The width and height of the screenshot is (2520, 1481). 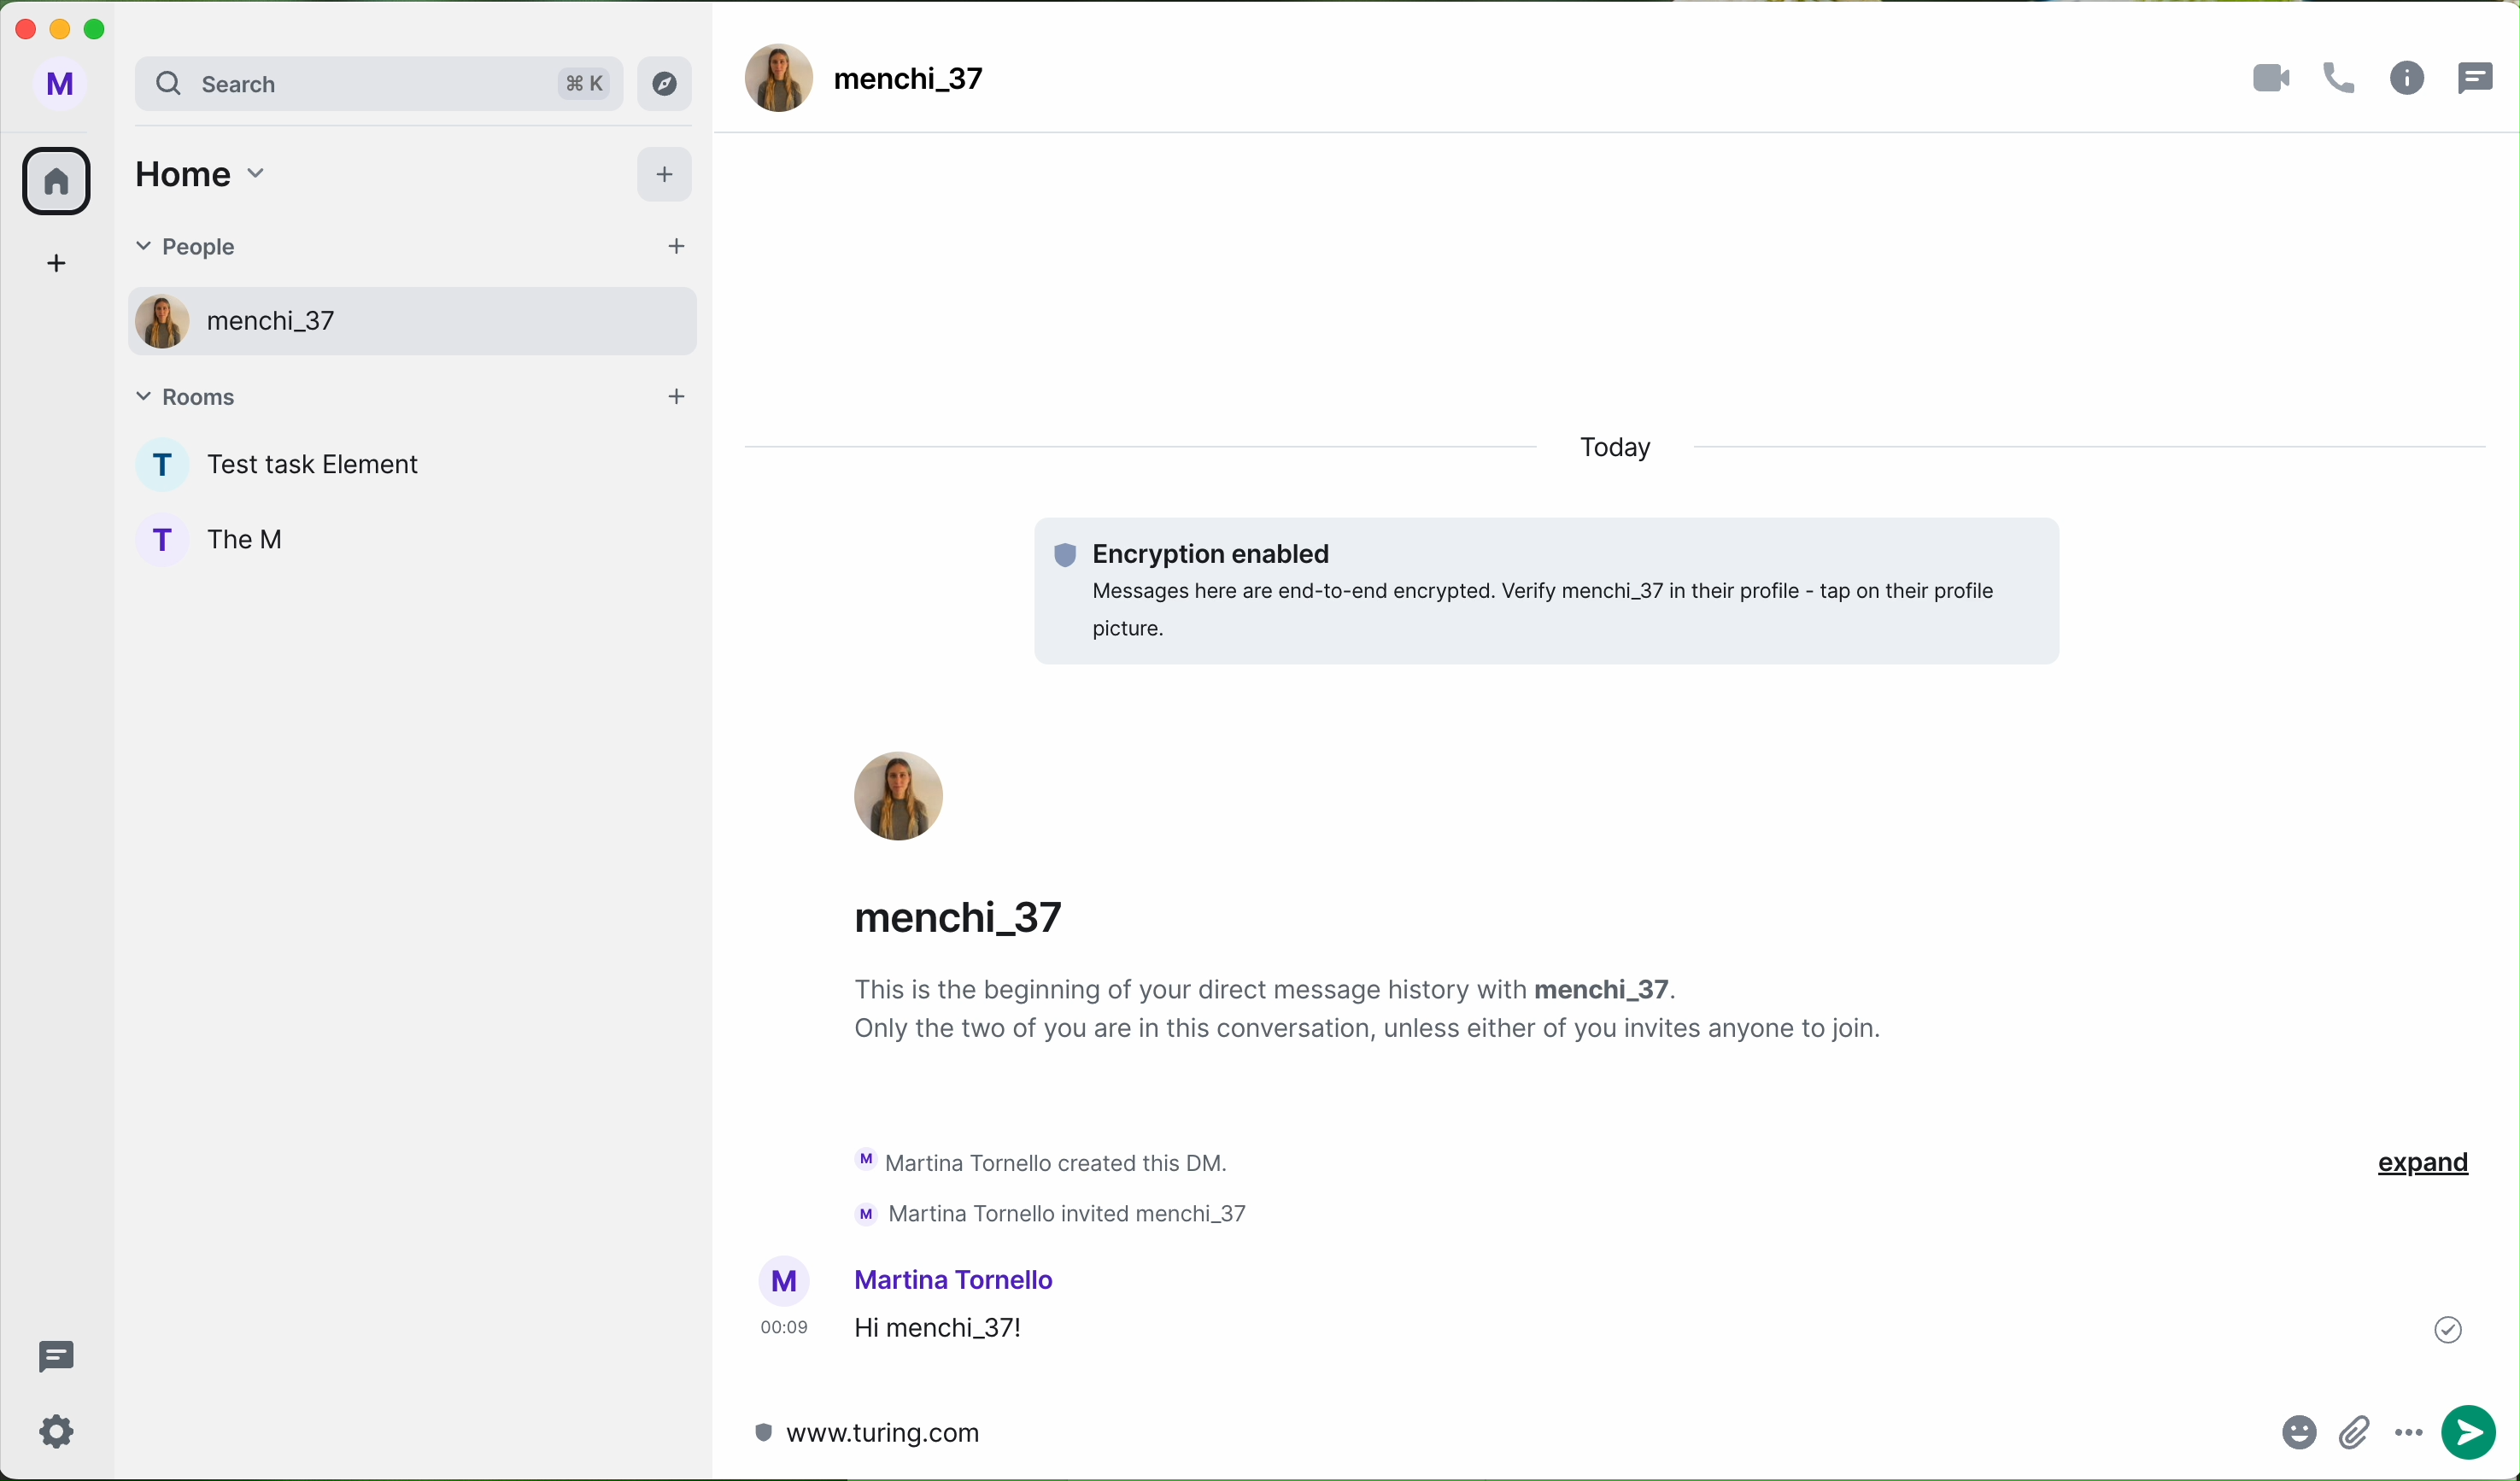 I want to click on home icon, so click(x=55, y=182).